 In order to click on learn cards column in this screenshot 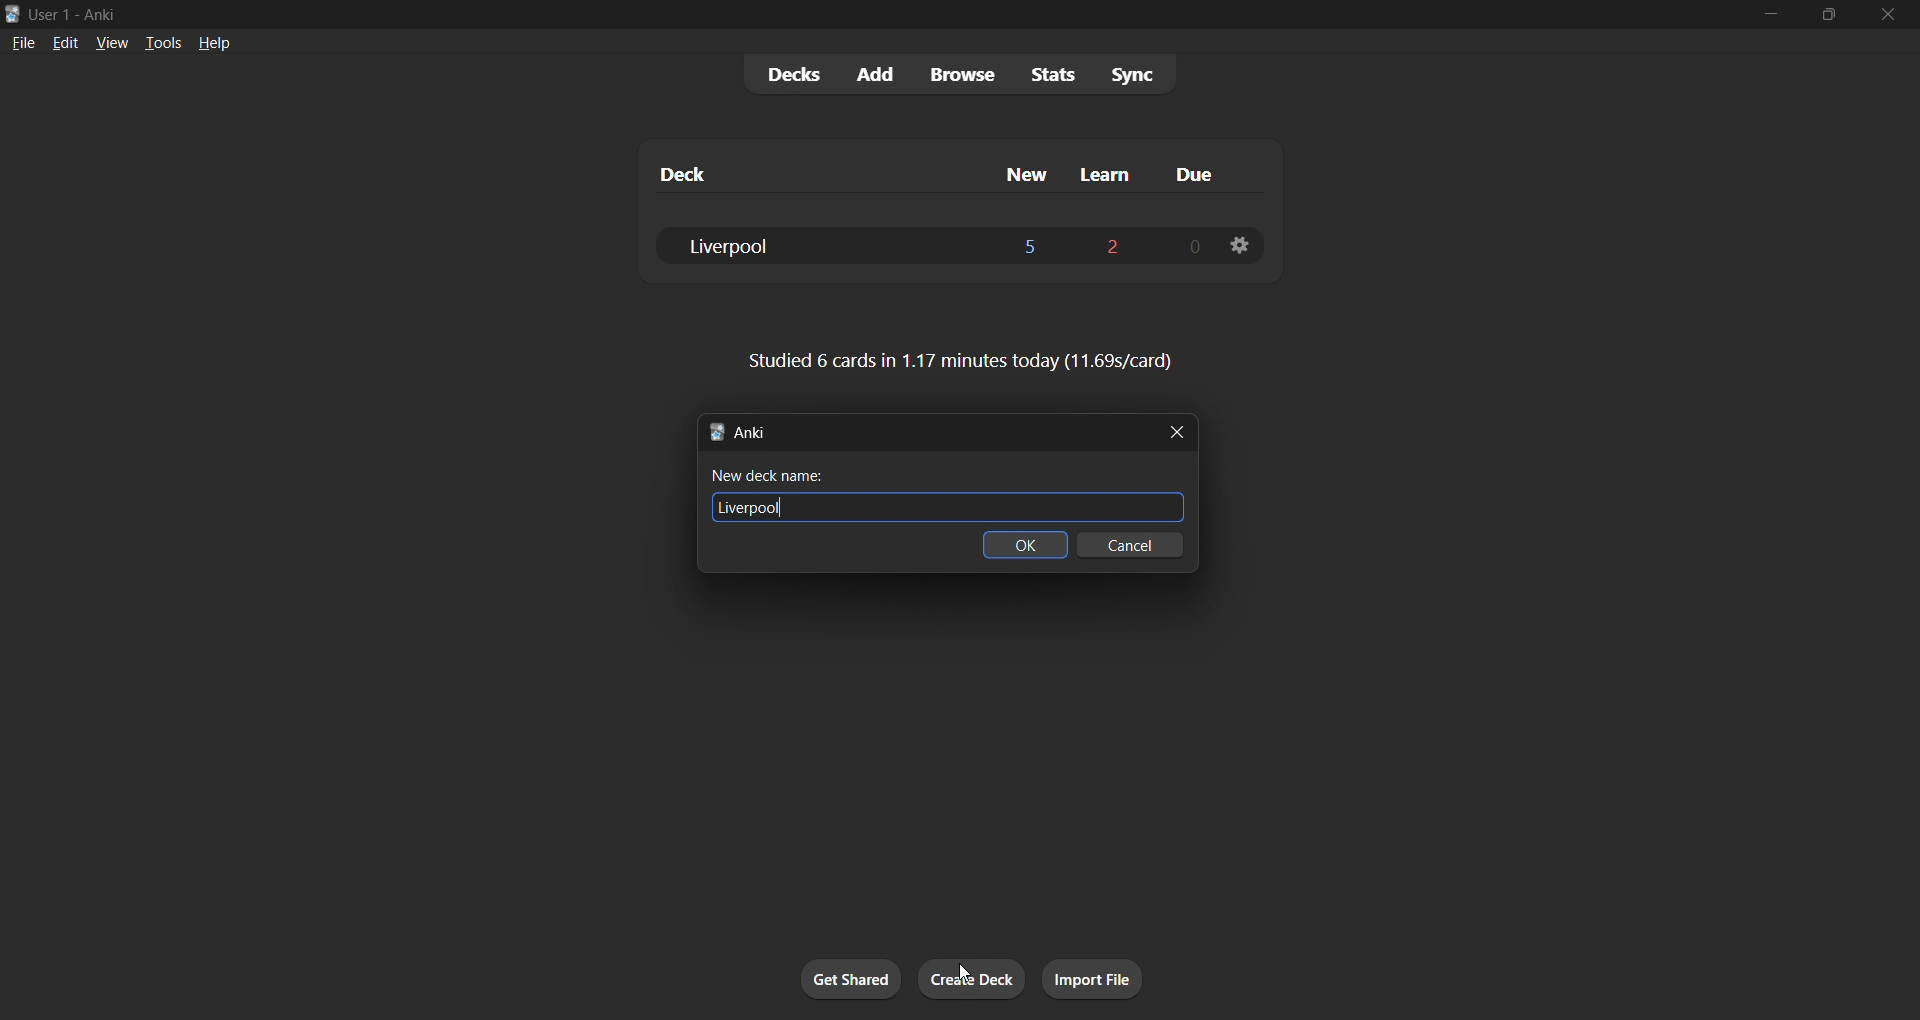, I will do `click(1118, 176)`.